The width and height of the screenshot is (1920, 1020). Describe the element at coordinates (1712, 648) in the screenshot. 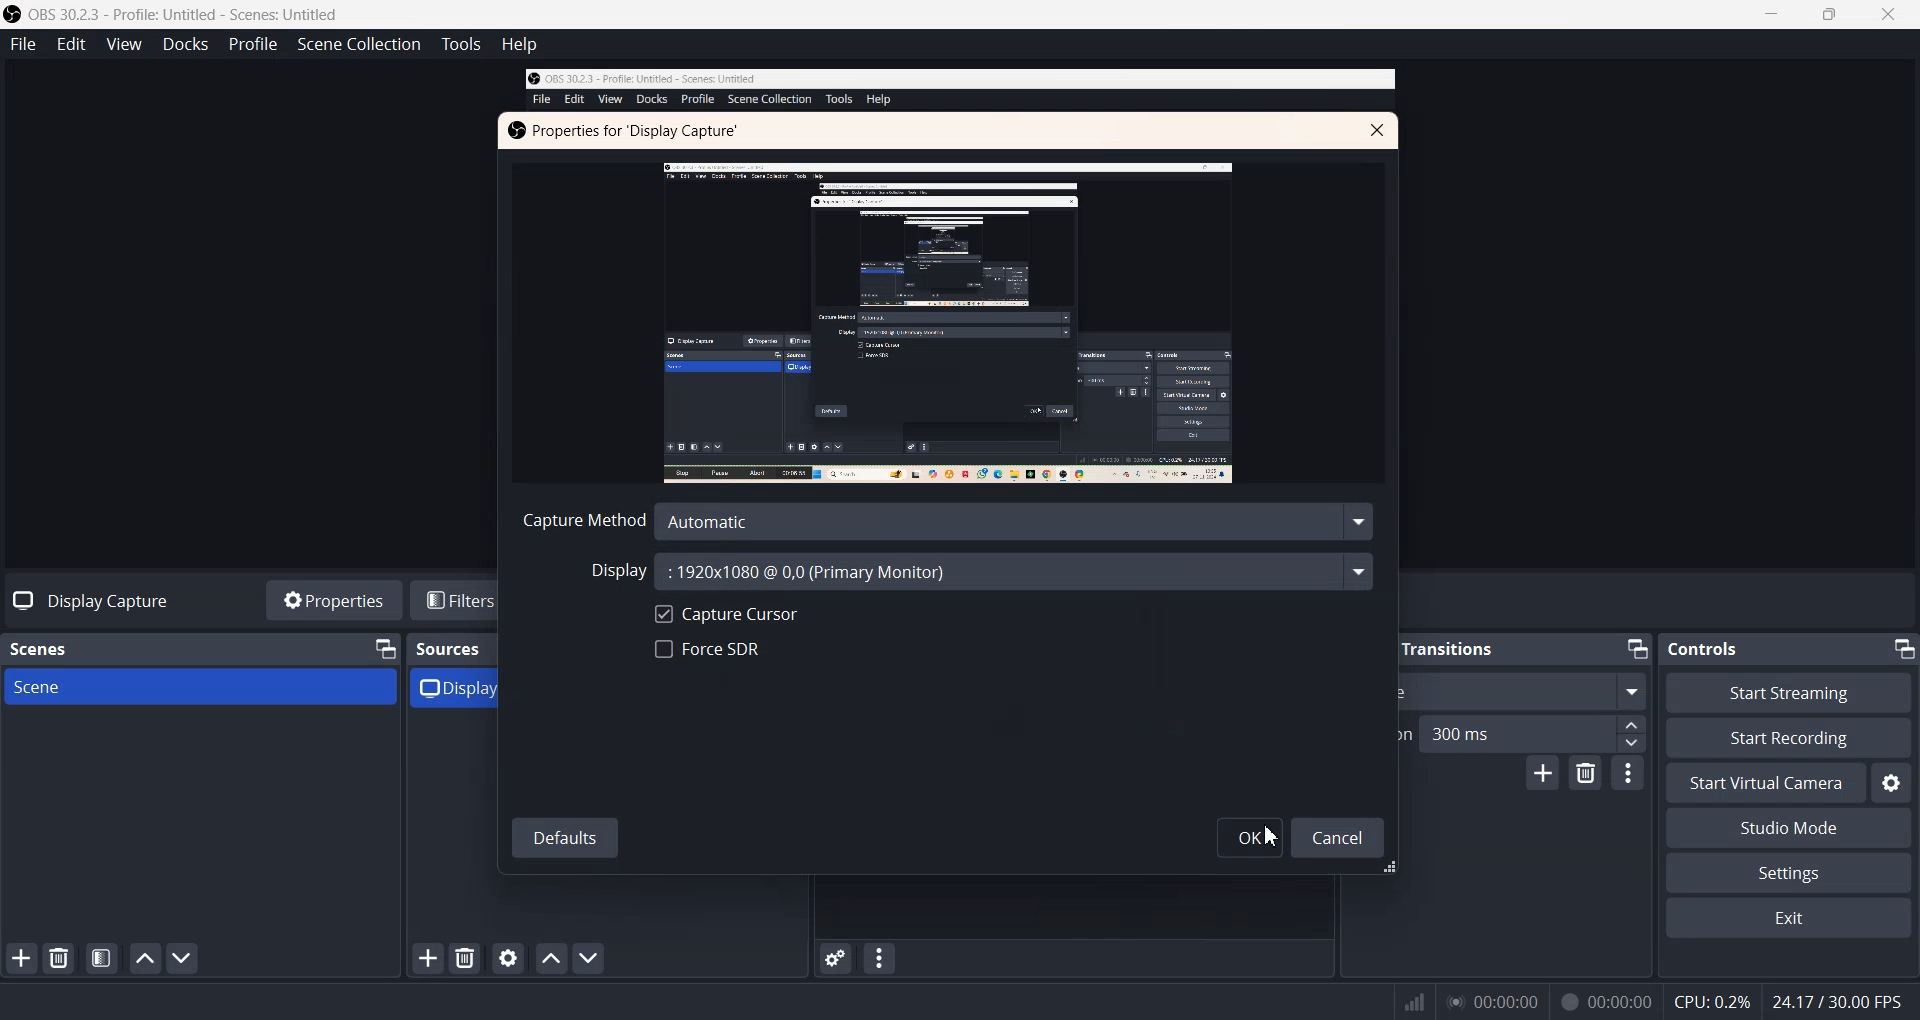

I see `Controls` at that location.